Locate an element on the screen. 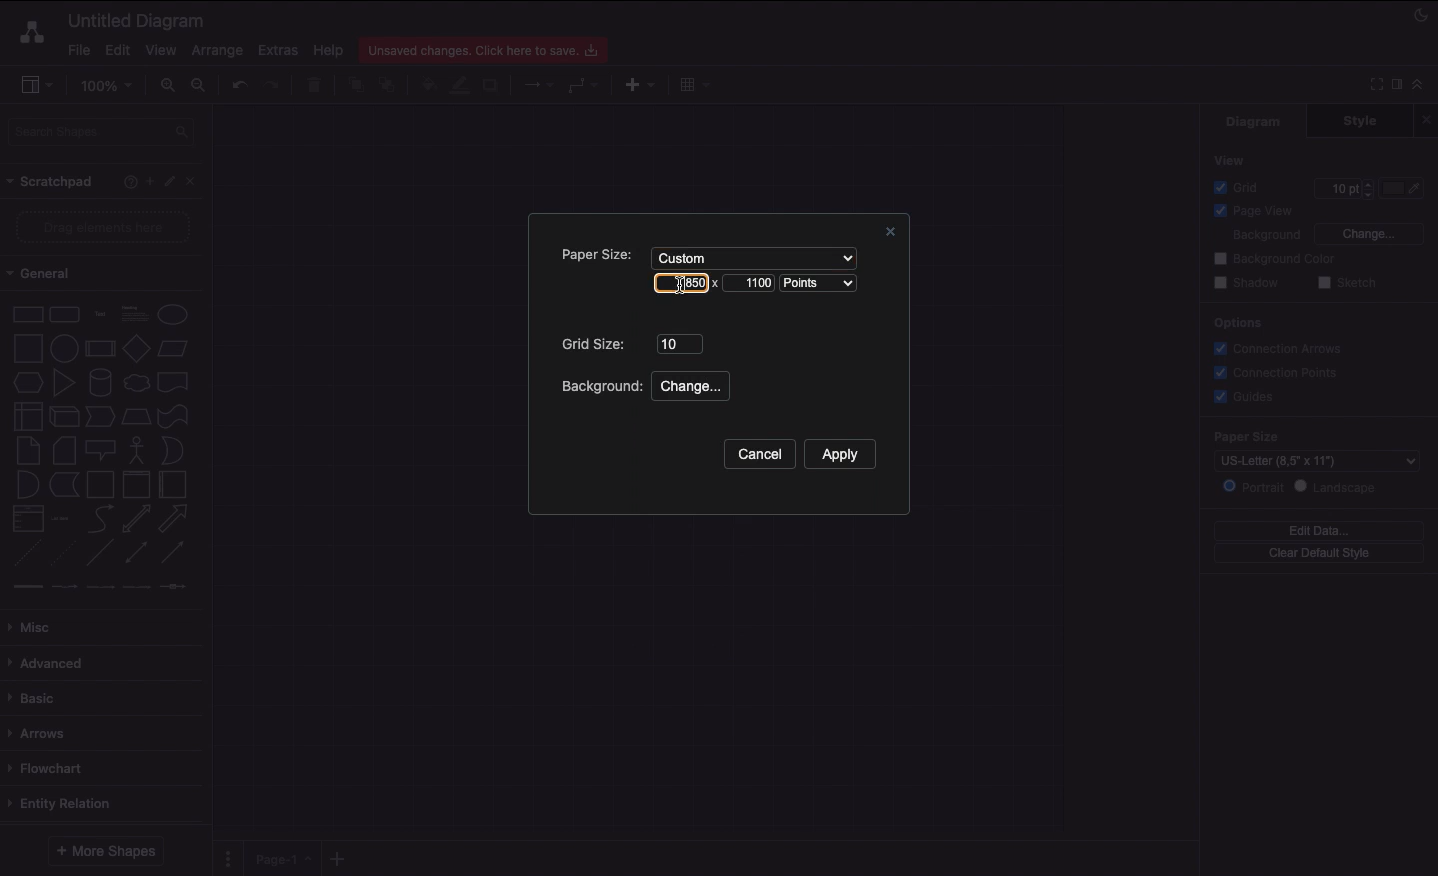 This screenshot has height=876, width=1438. Format is located at coordinates (1398, 87).